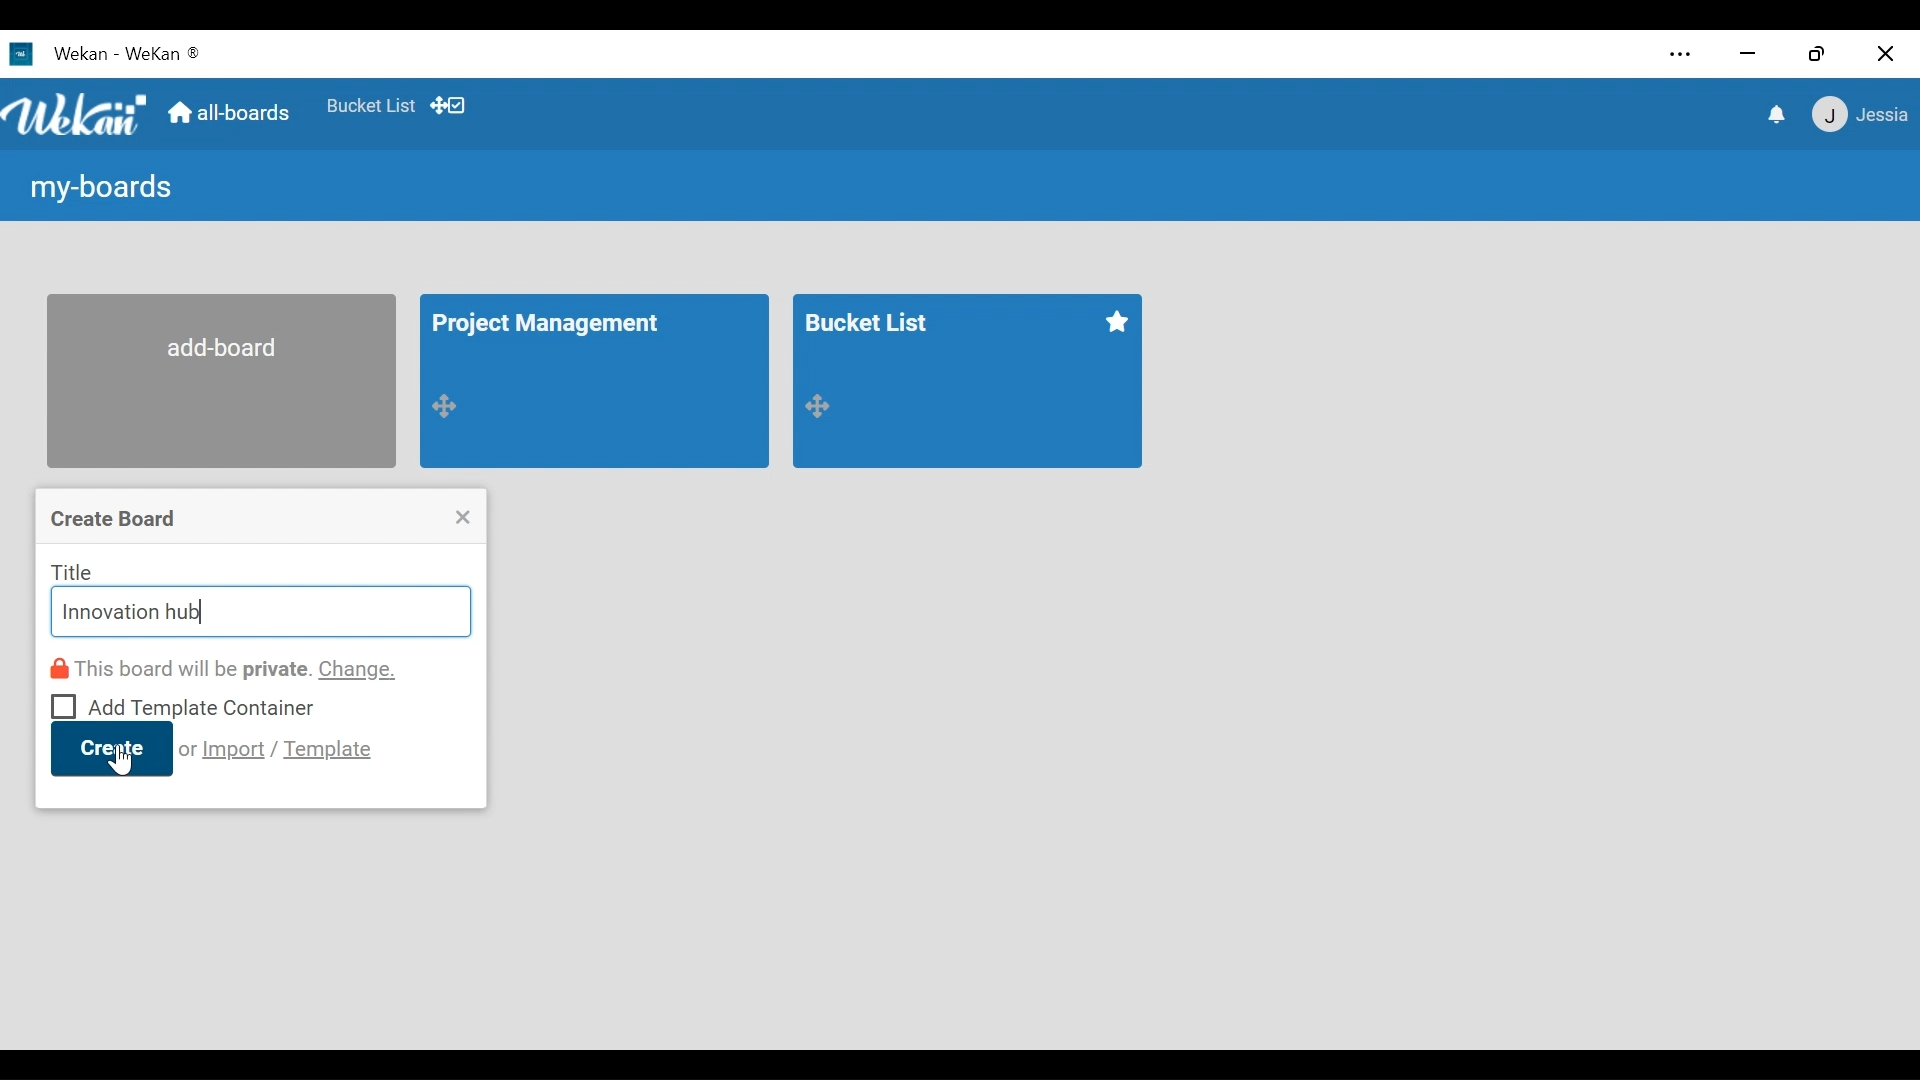  Describe the element at coordinates (221, 380) in the screenshot. I see `Add Board` at that location.